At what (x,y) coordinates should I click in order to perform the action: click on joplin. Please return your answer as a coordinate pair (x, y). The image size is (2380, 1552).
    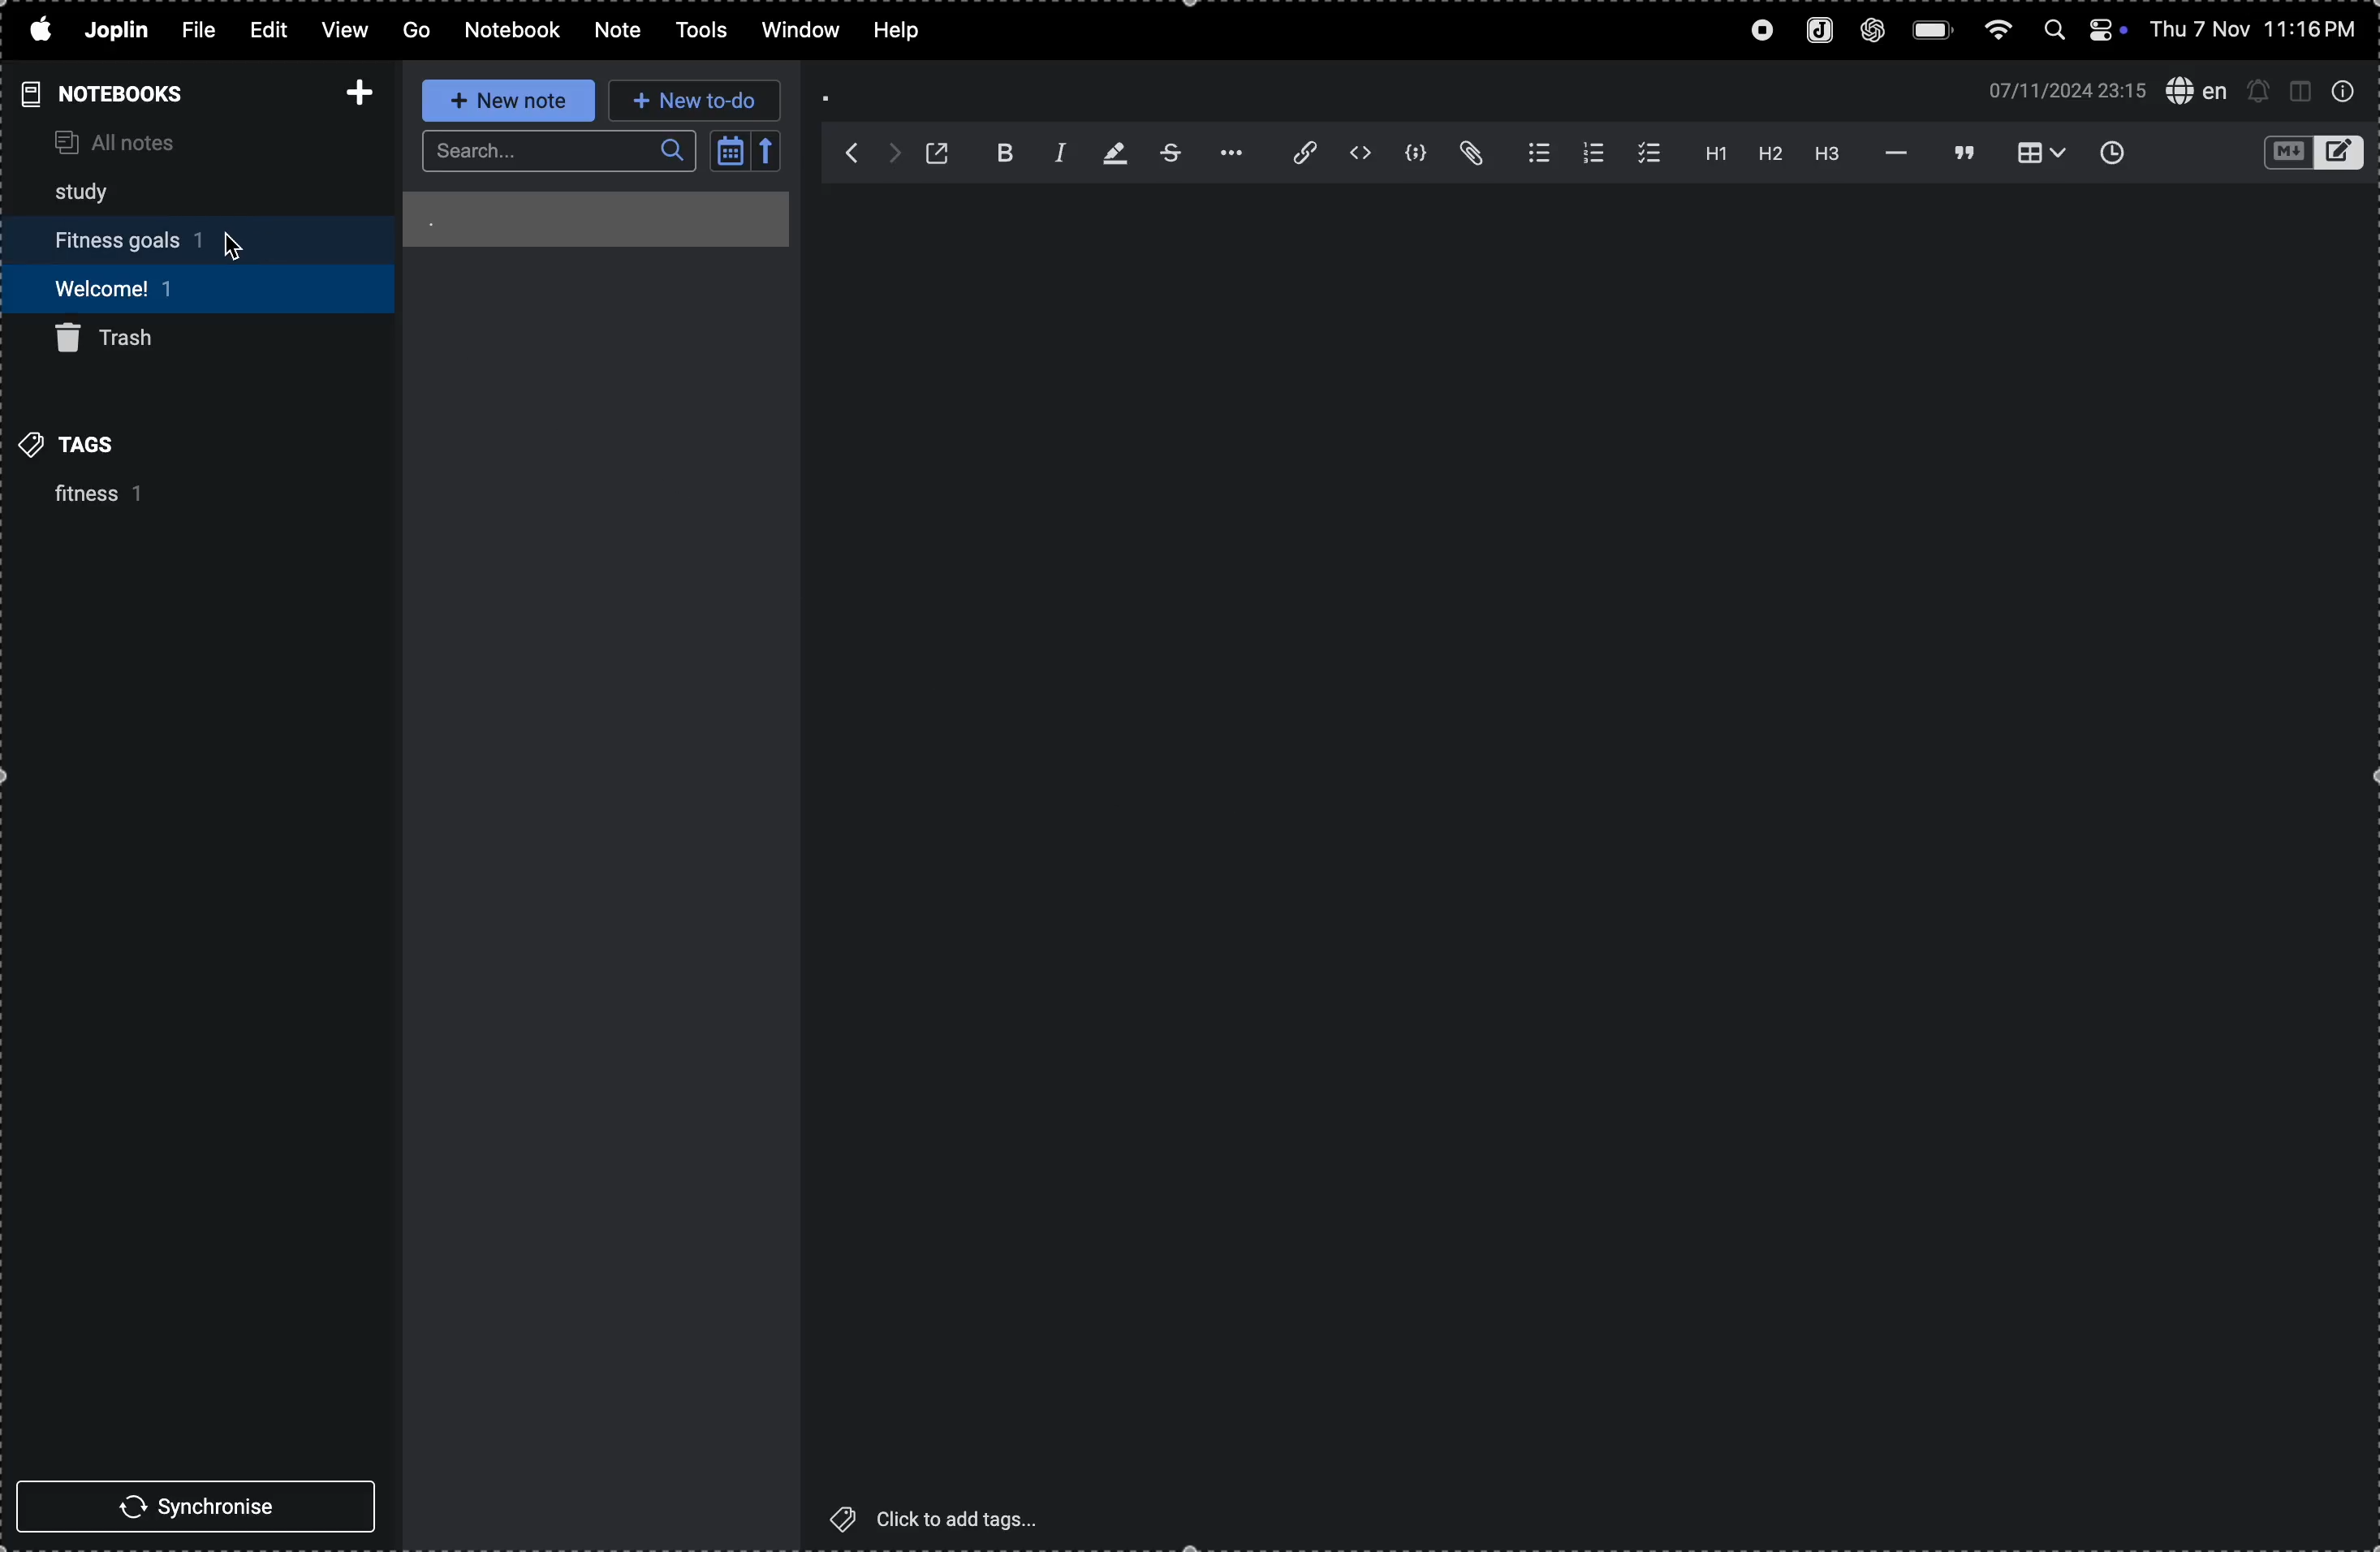
    Looking at the image, I should click on (1815, 29).